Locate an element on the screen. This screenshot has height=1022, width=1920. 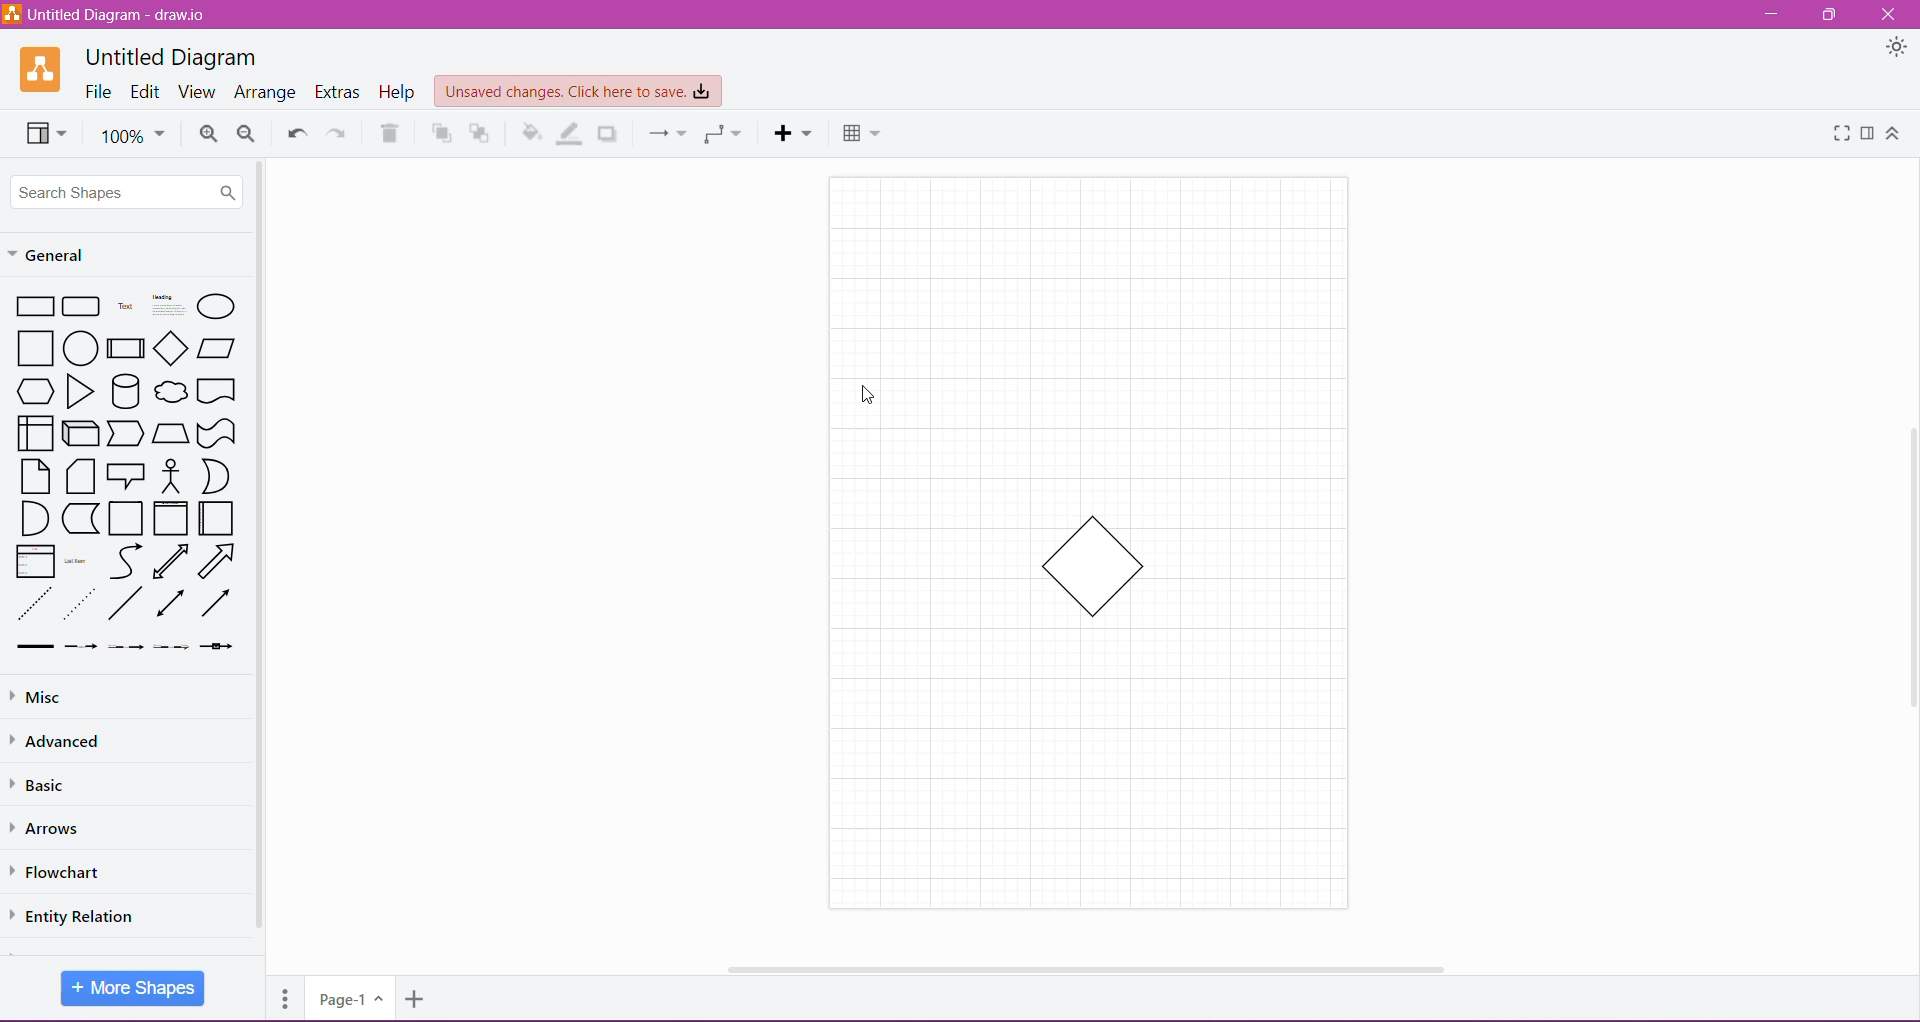
Minimize is located at coordinates (1770, 15).